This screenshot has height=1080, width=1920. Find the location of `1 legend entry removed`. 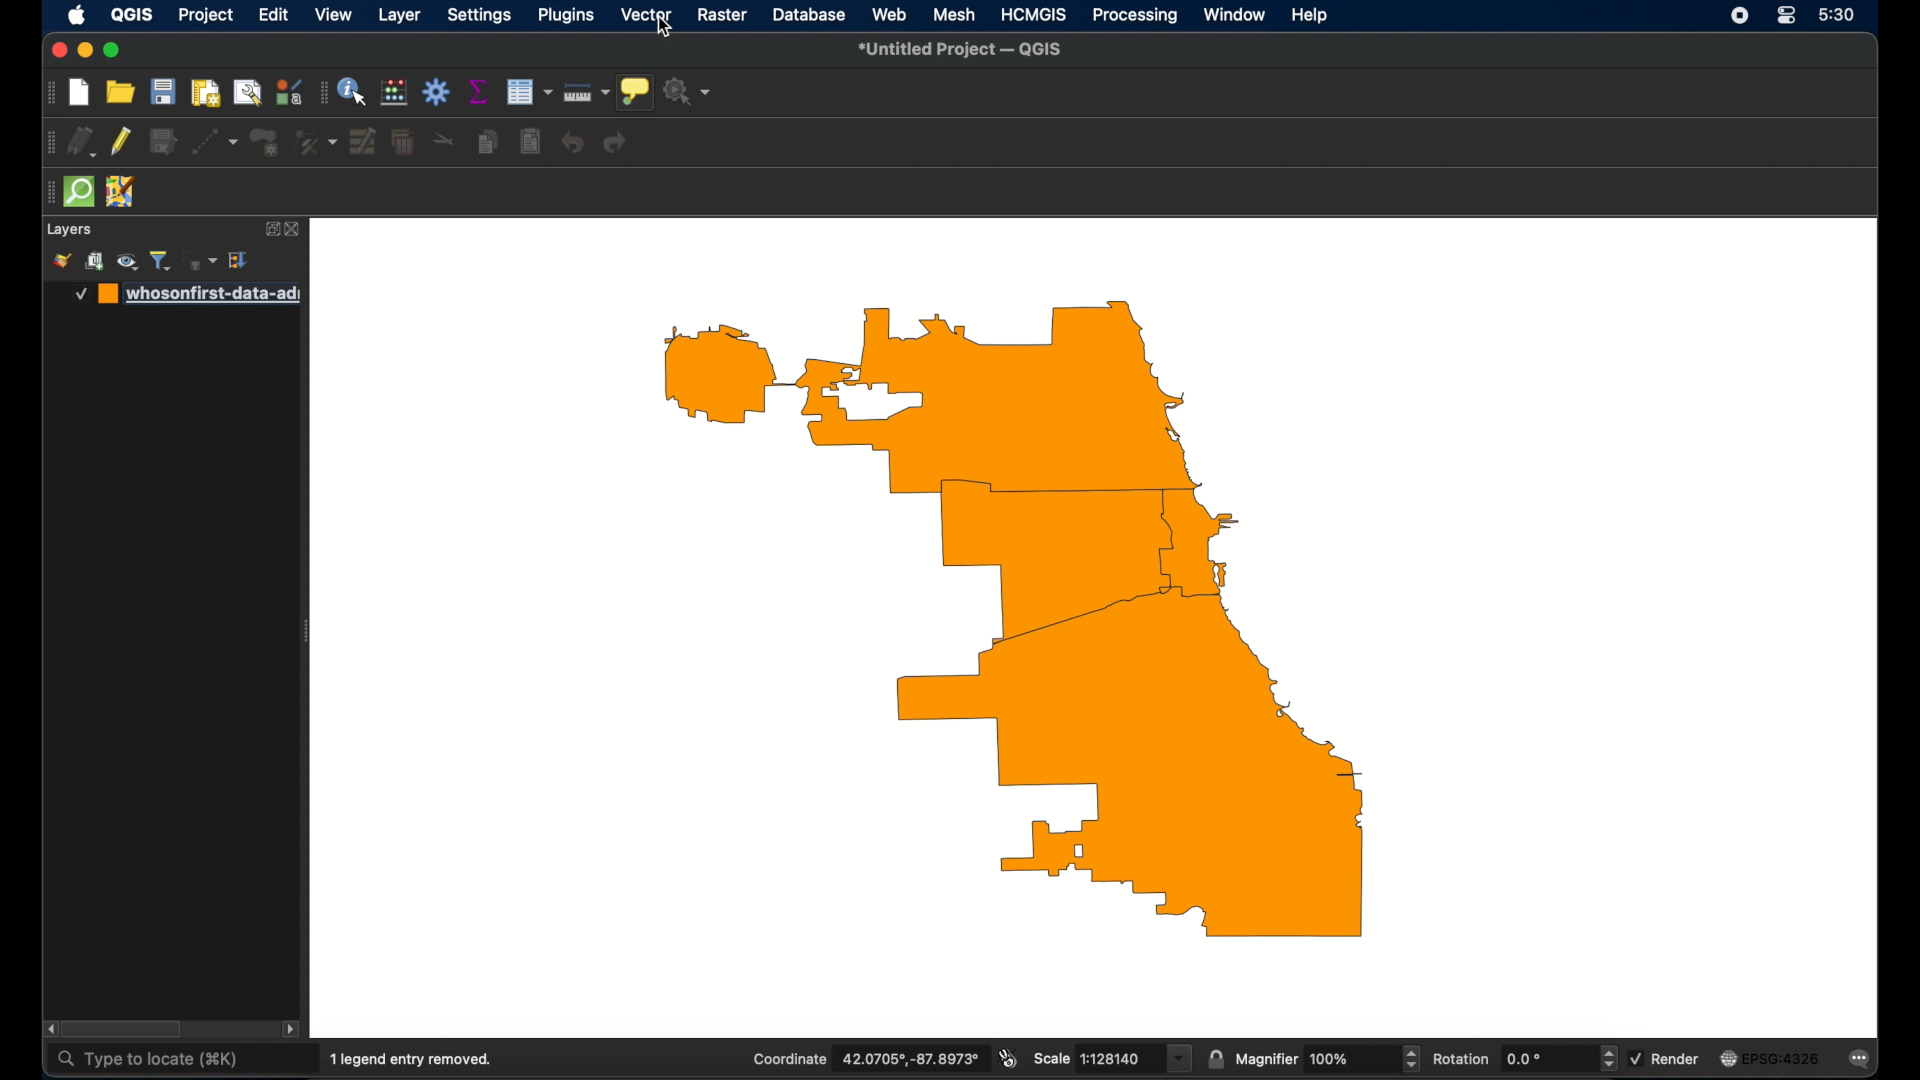

1 legend entry removed is located at coordinates (411, 1060).